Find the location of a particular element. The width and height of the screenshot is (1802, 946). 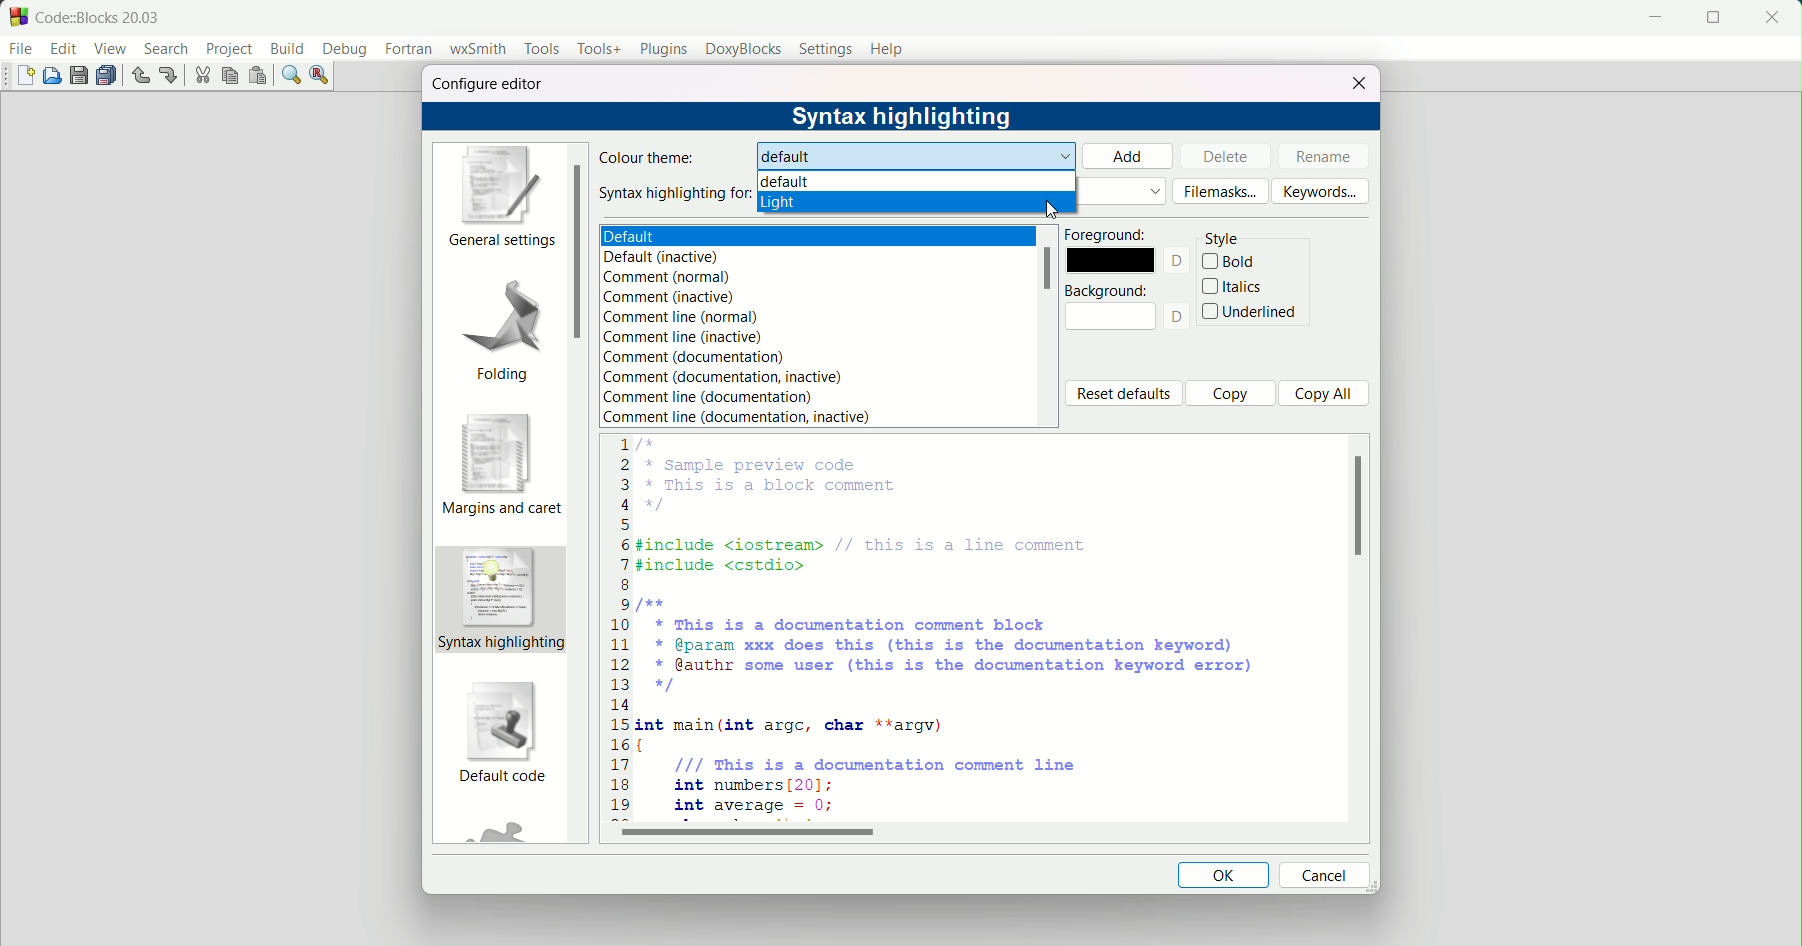

close is located at coordinates (1772, 18).